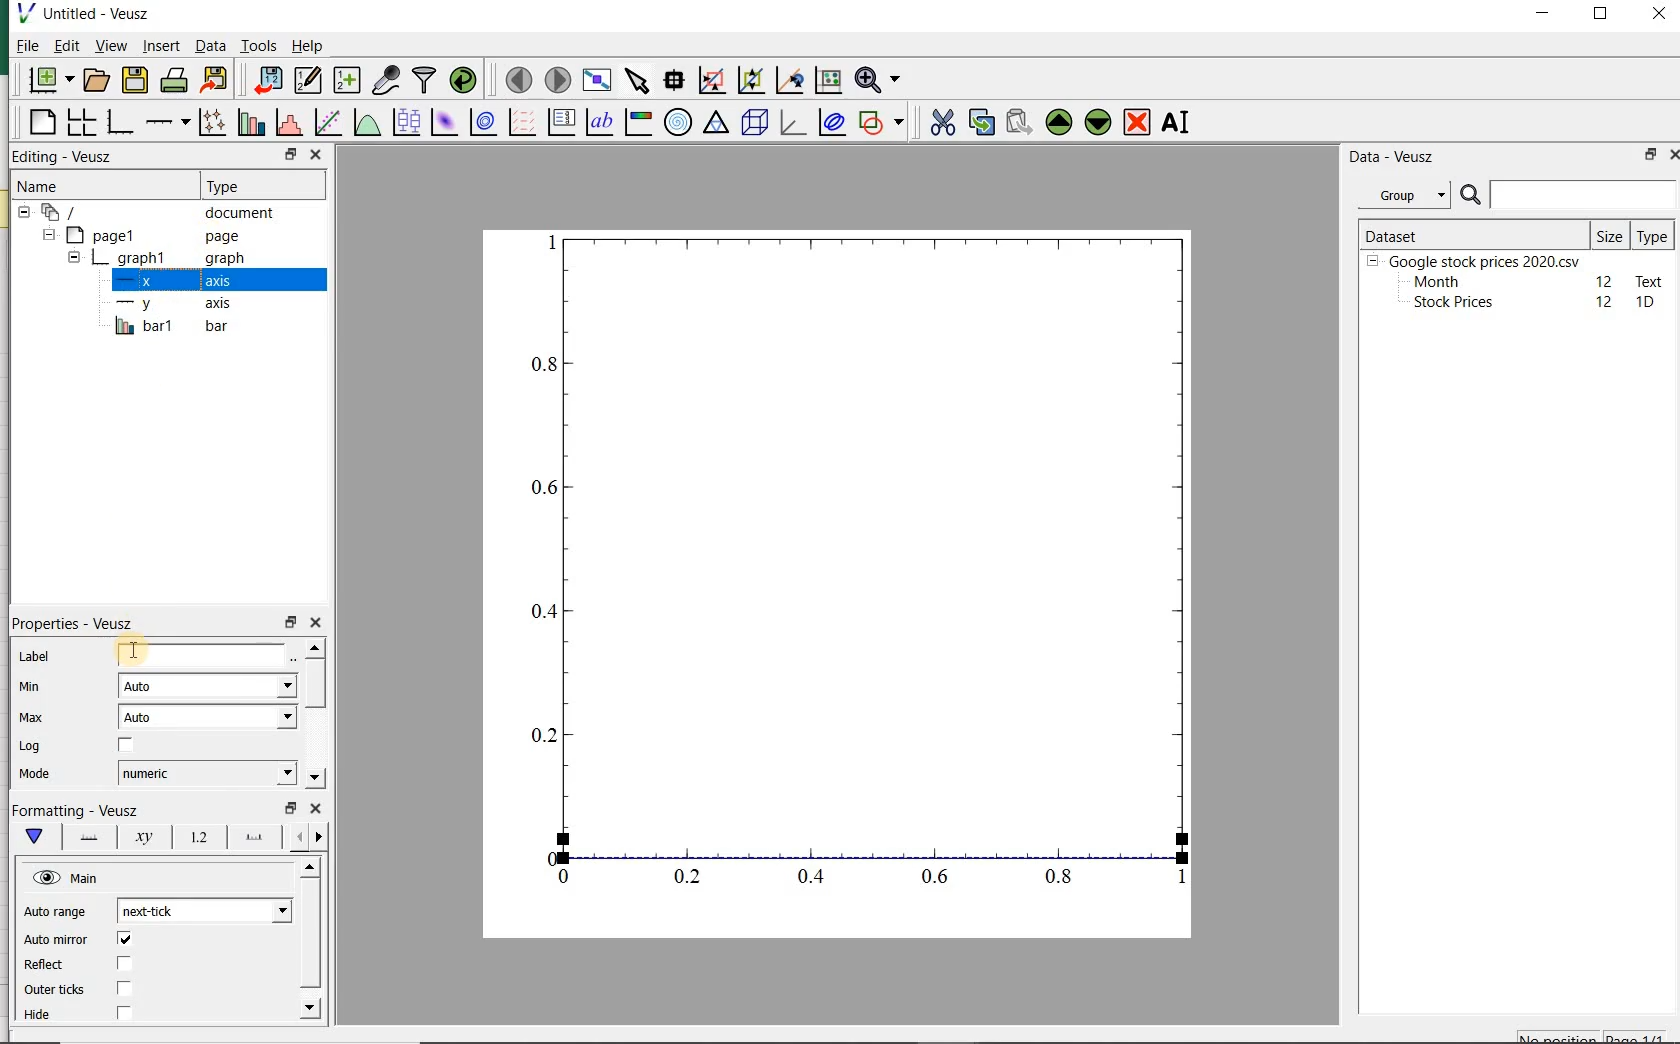 The height and width of the screenshot is (1044, 1680). Describe the element at coordinates (79, 123) in the screenshot. I see `arrange graphs in a grid` at that location.